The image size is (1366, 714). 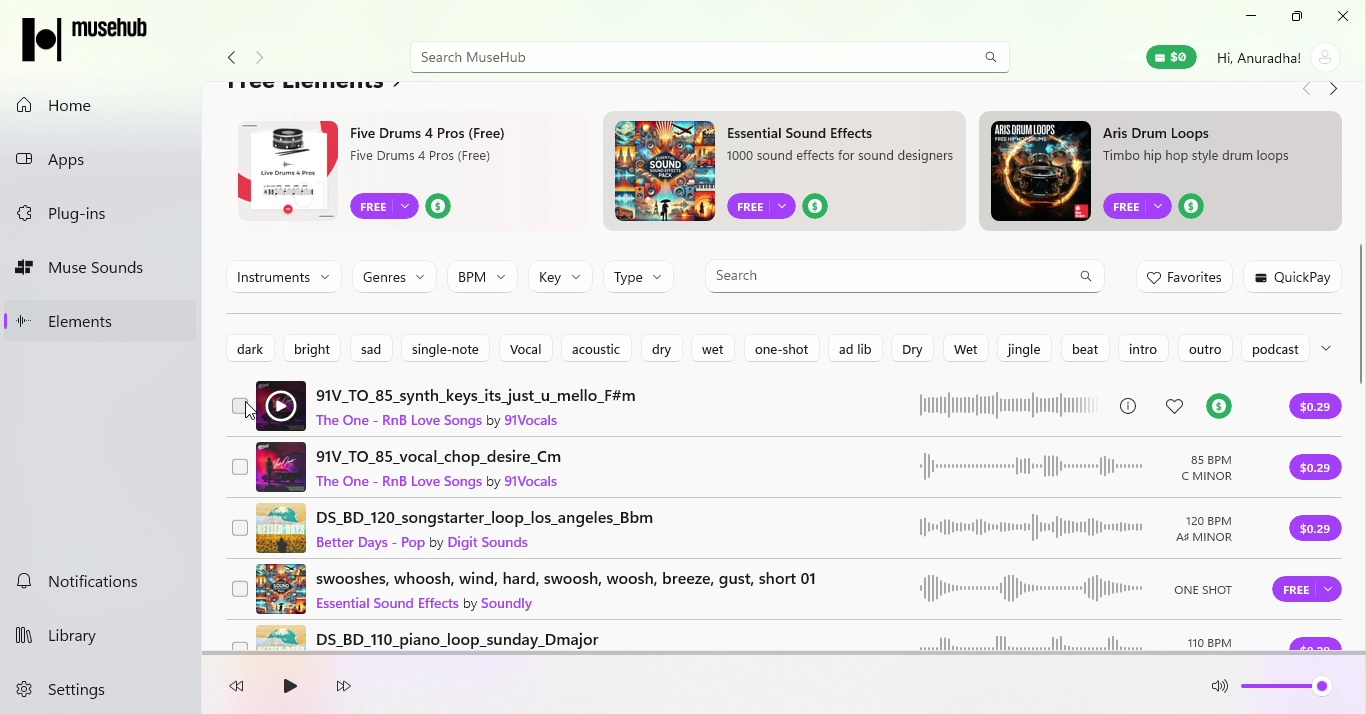 I want to click on Genres, so click(x=391, y=274).